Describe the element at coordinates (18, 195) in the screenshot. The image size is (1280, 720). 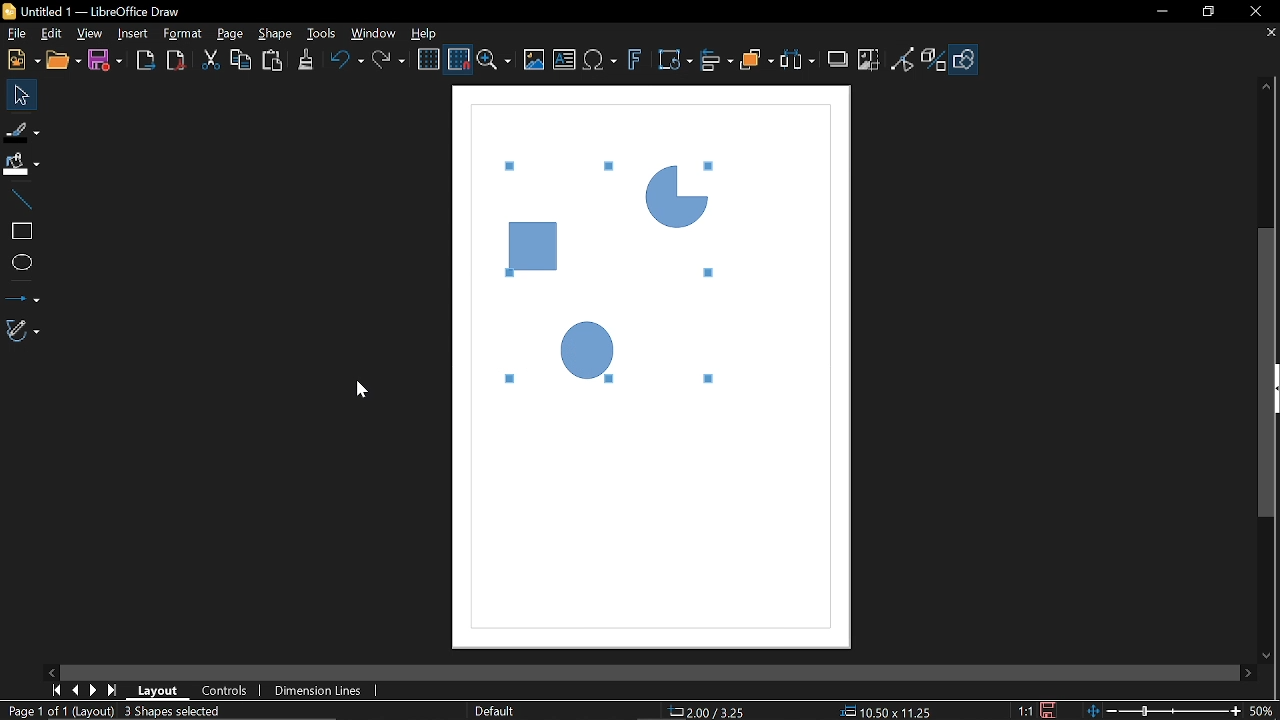
I see `Line` at that location.